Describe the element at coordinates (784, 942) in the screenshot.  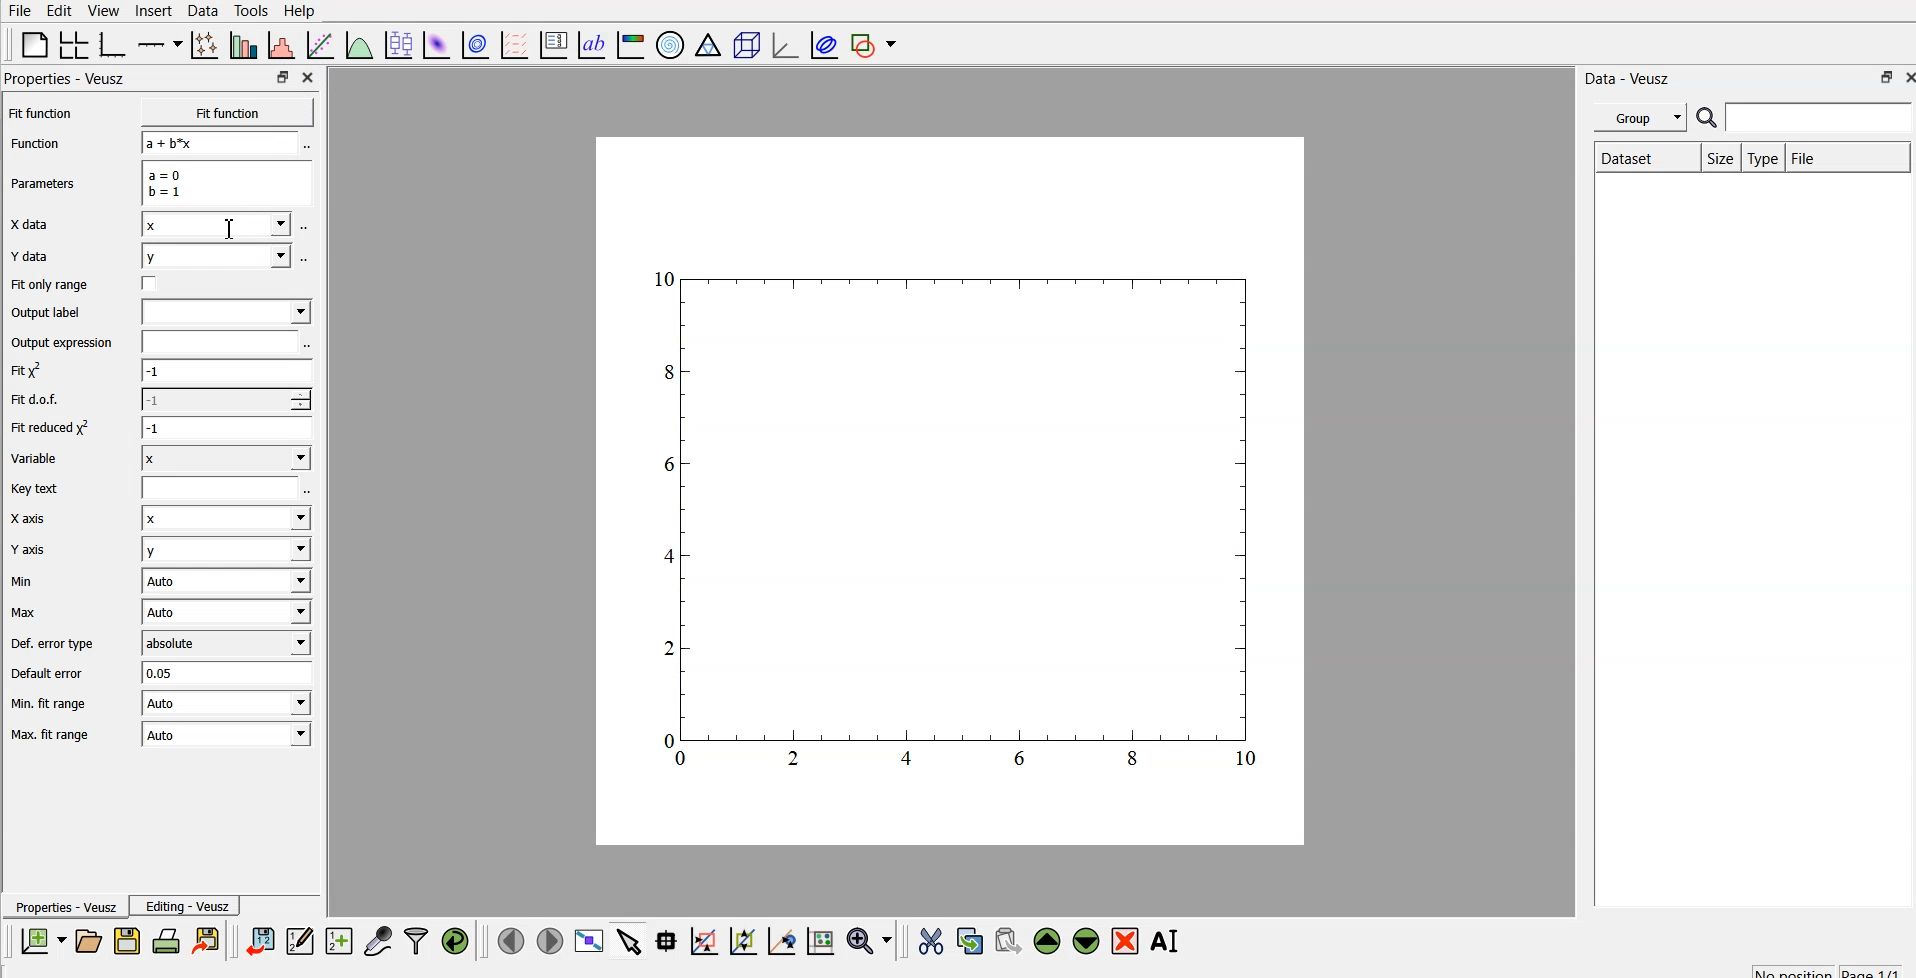
I see `click to recenter graph axes` at that location.